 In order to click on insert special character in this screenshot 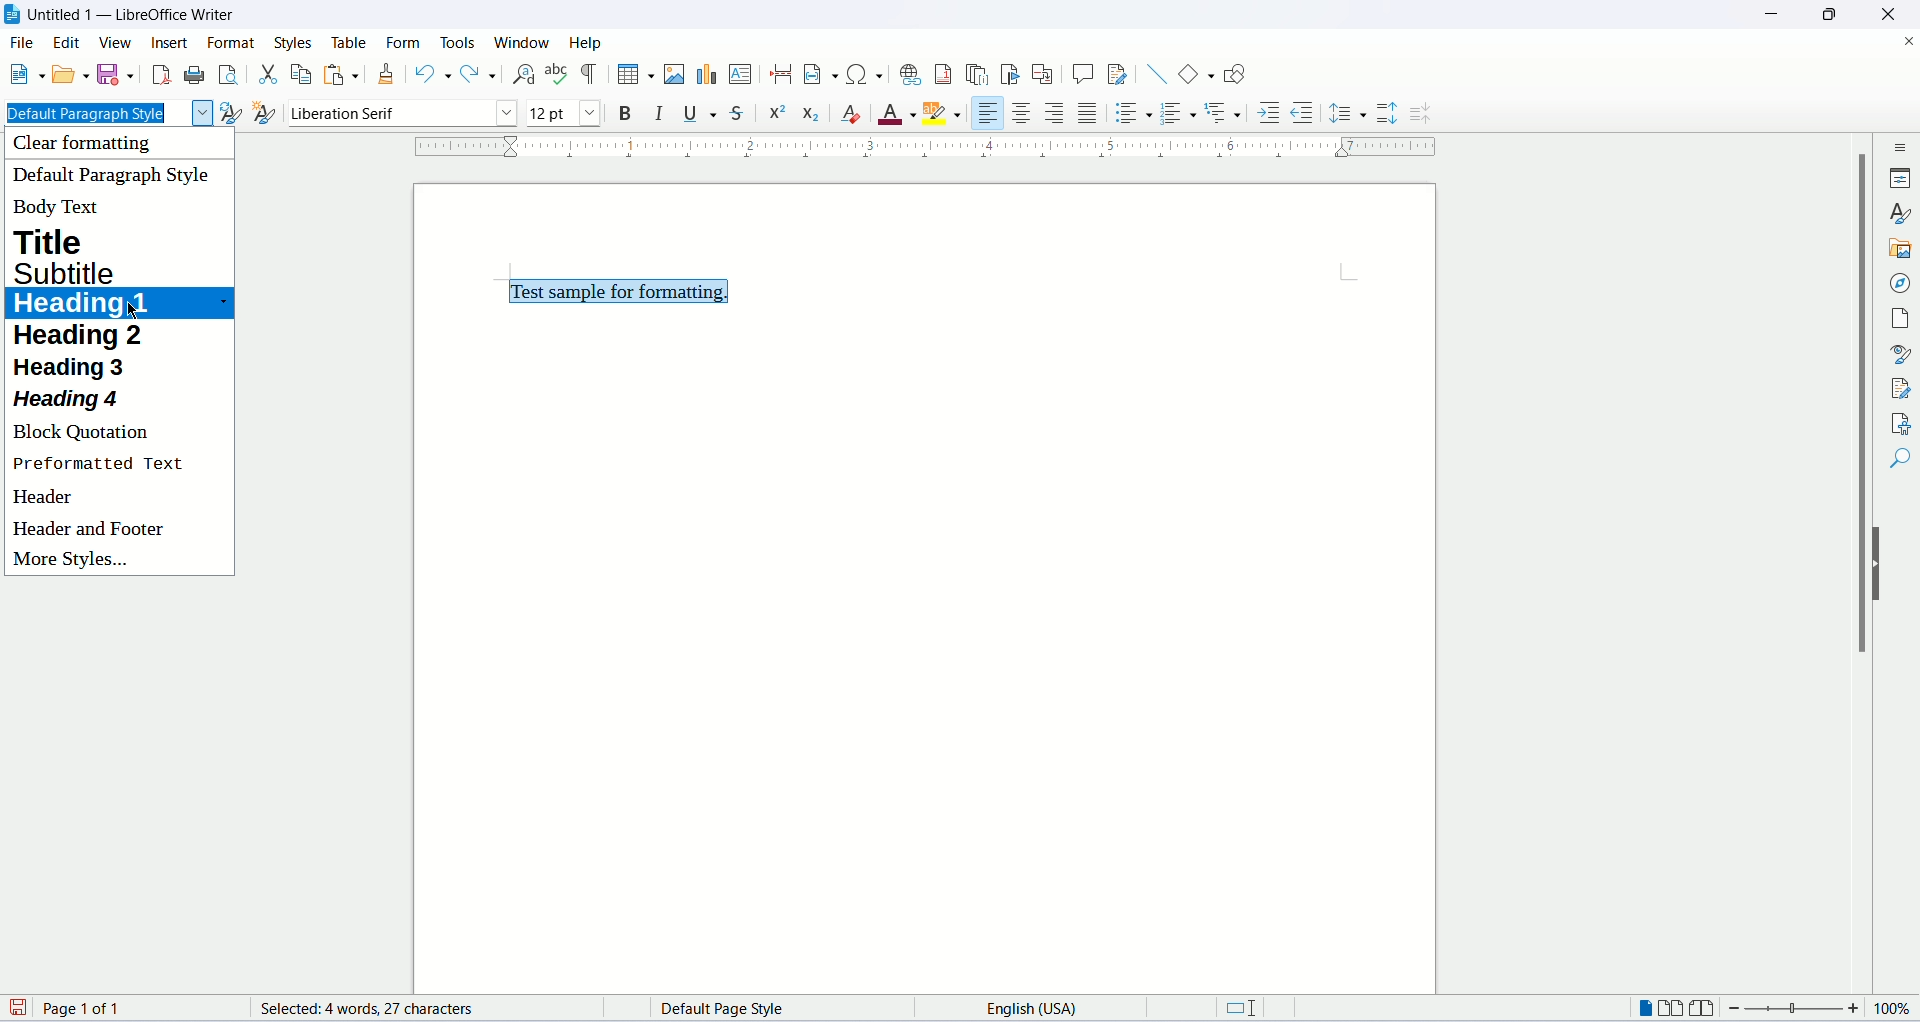, I will do `click(861, 74)`.